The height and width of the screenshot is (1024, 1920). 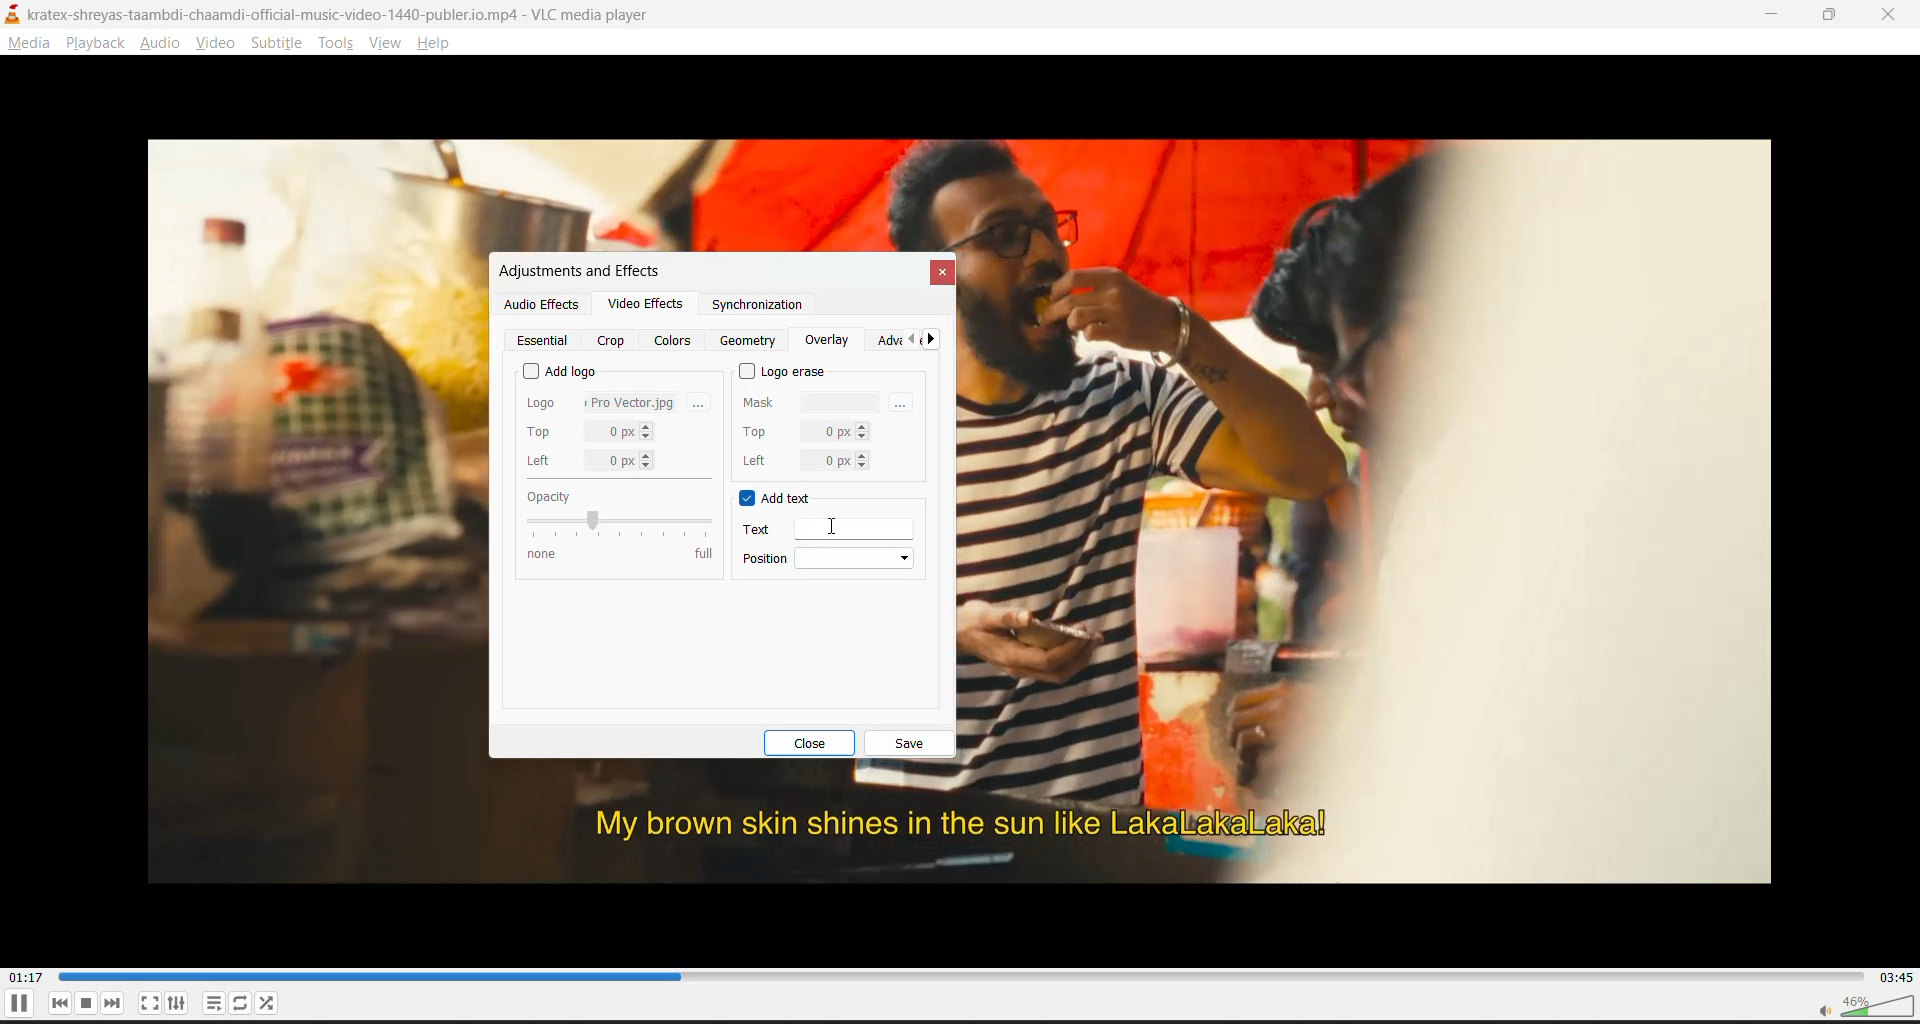 I want to click on video, so click(x=217, y=42).